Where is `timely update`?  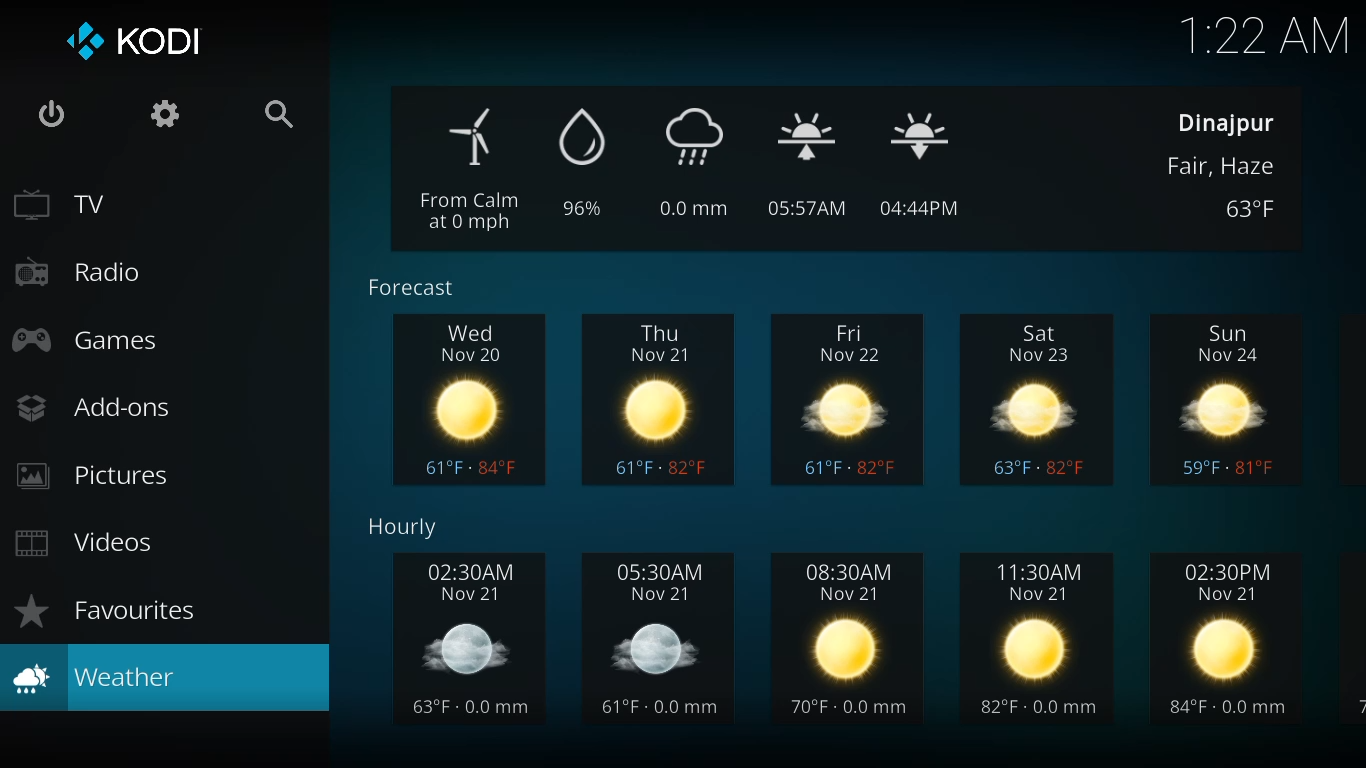
timely update is located at coordinates (705, 165).